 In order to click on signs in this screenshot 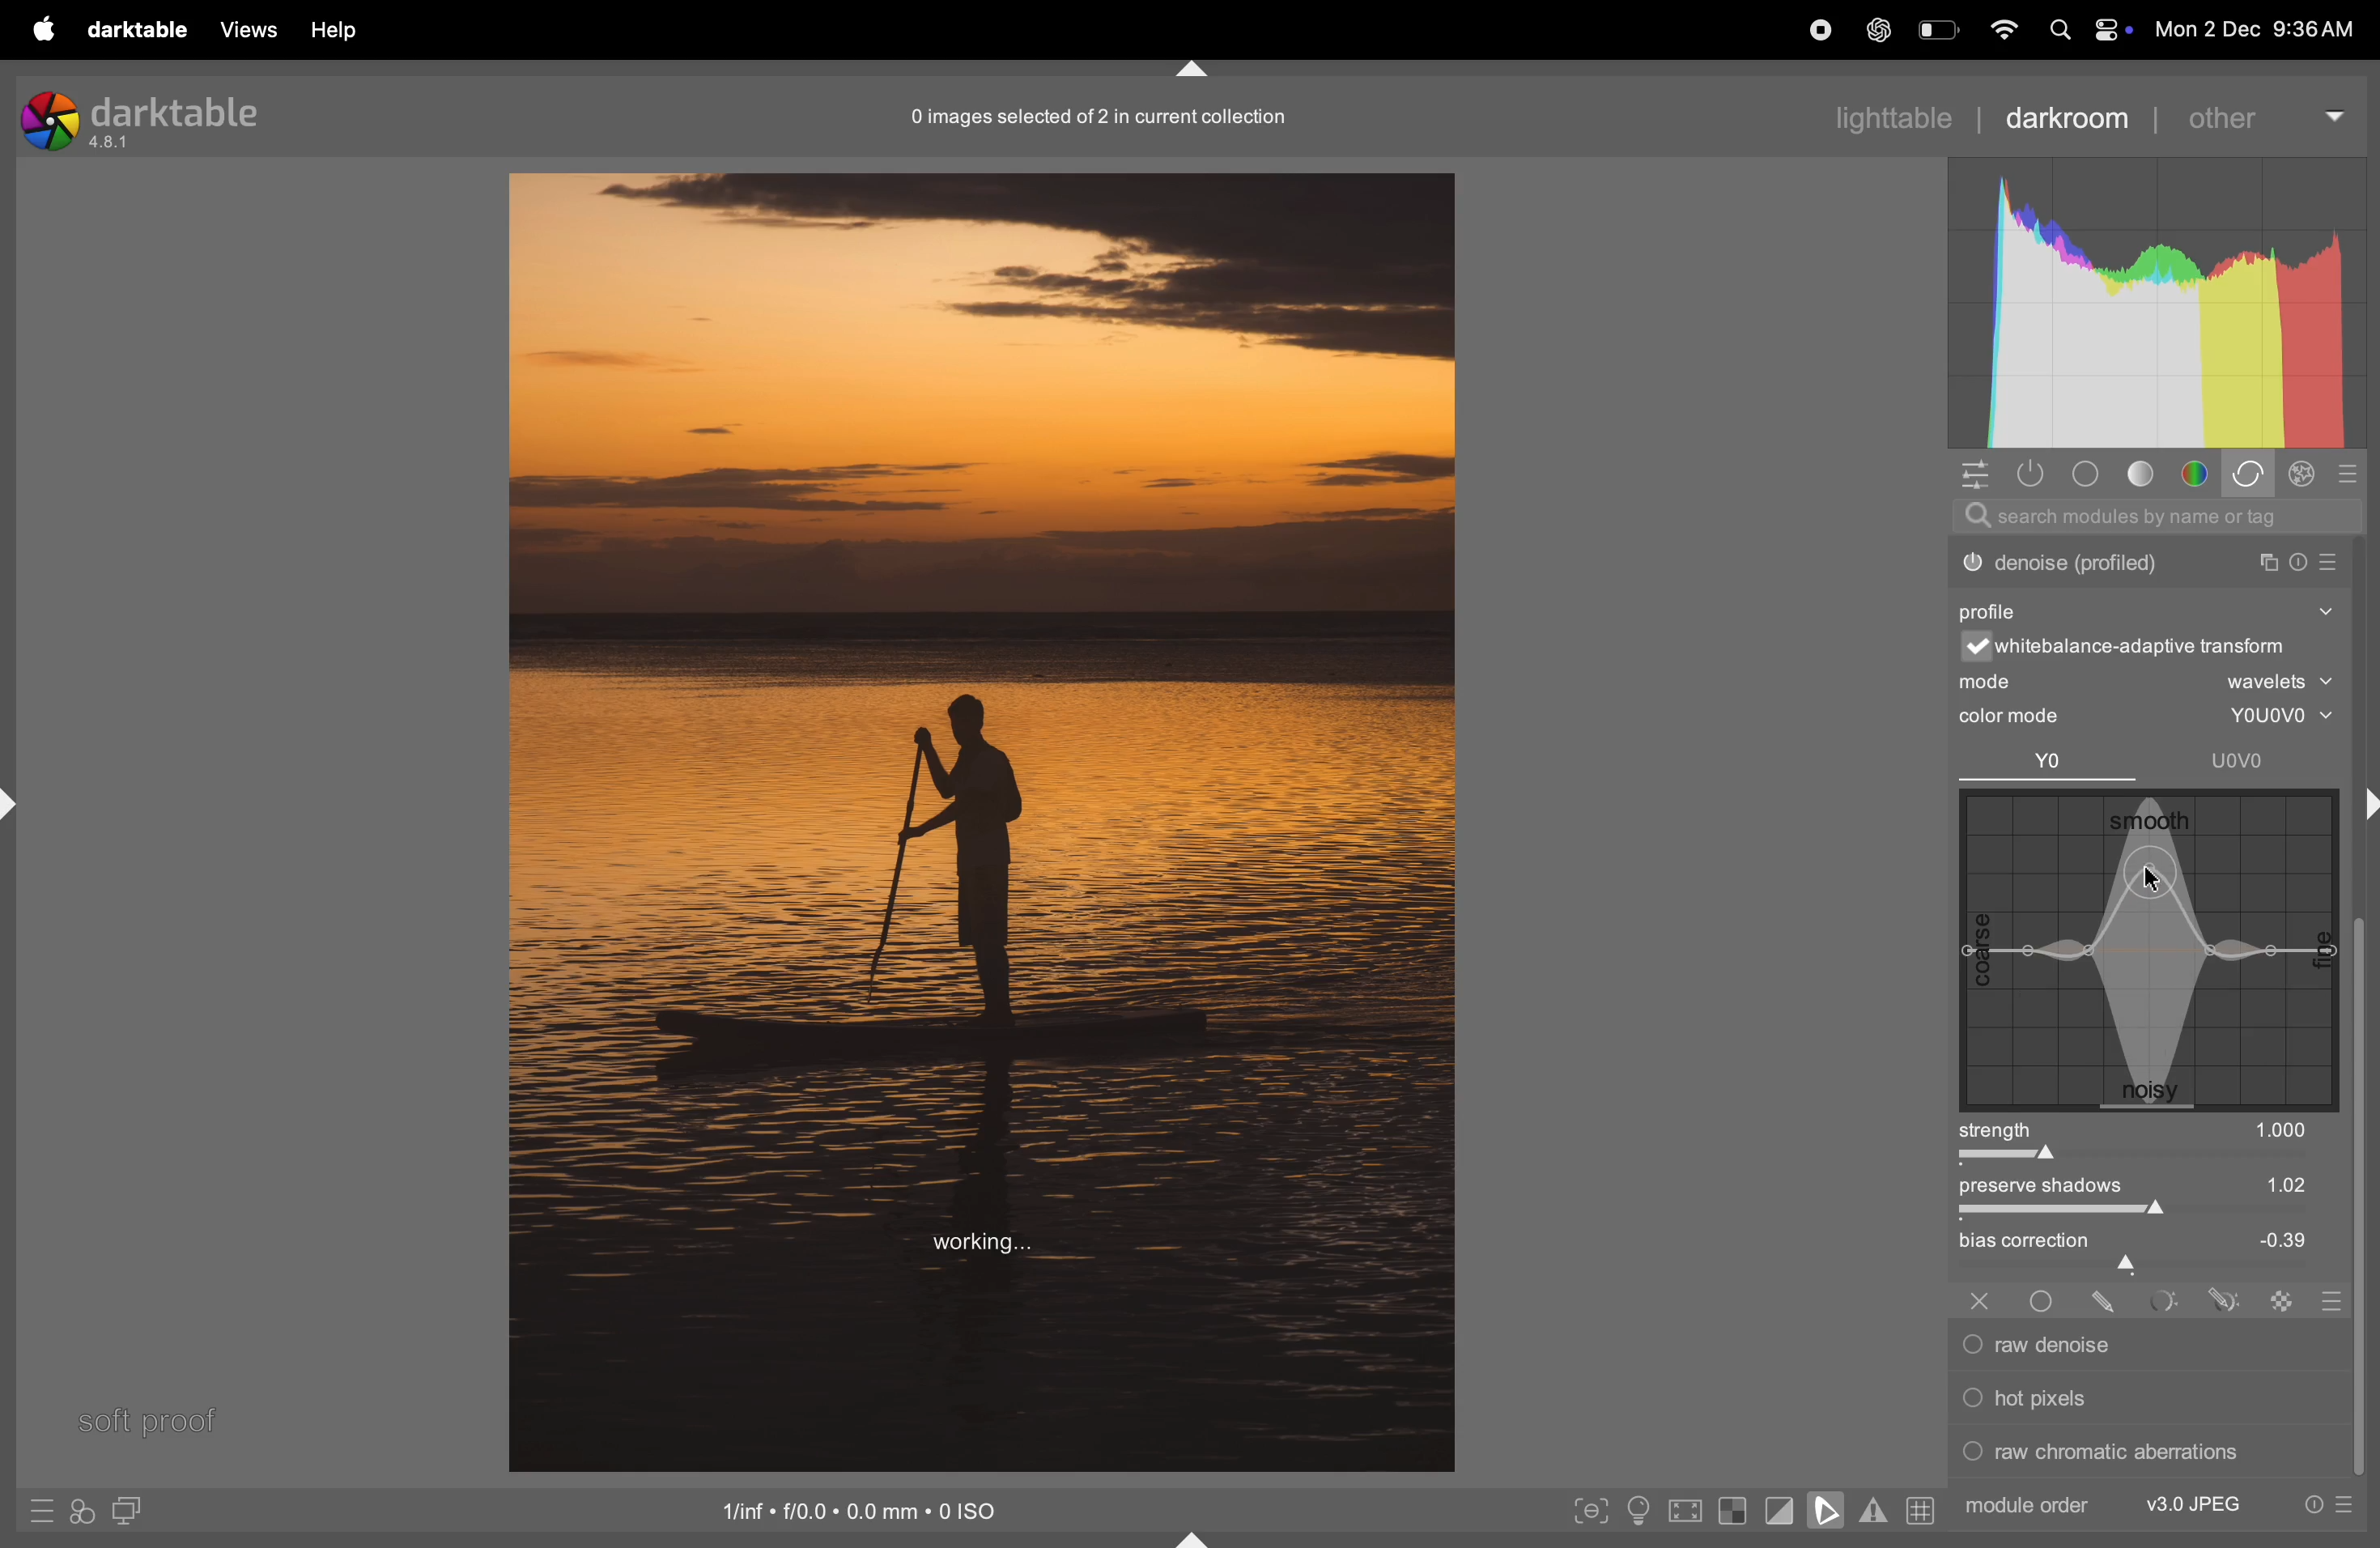, I will do `click(2327, 1304)`.